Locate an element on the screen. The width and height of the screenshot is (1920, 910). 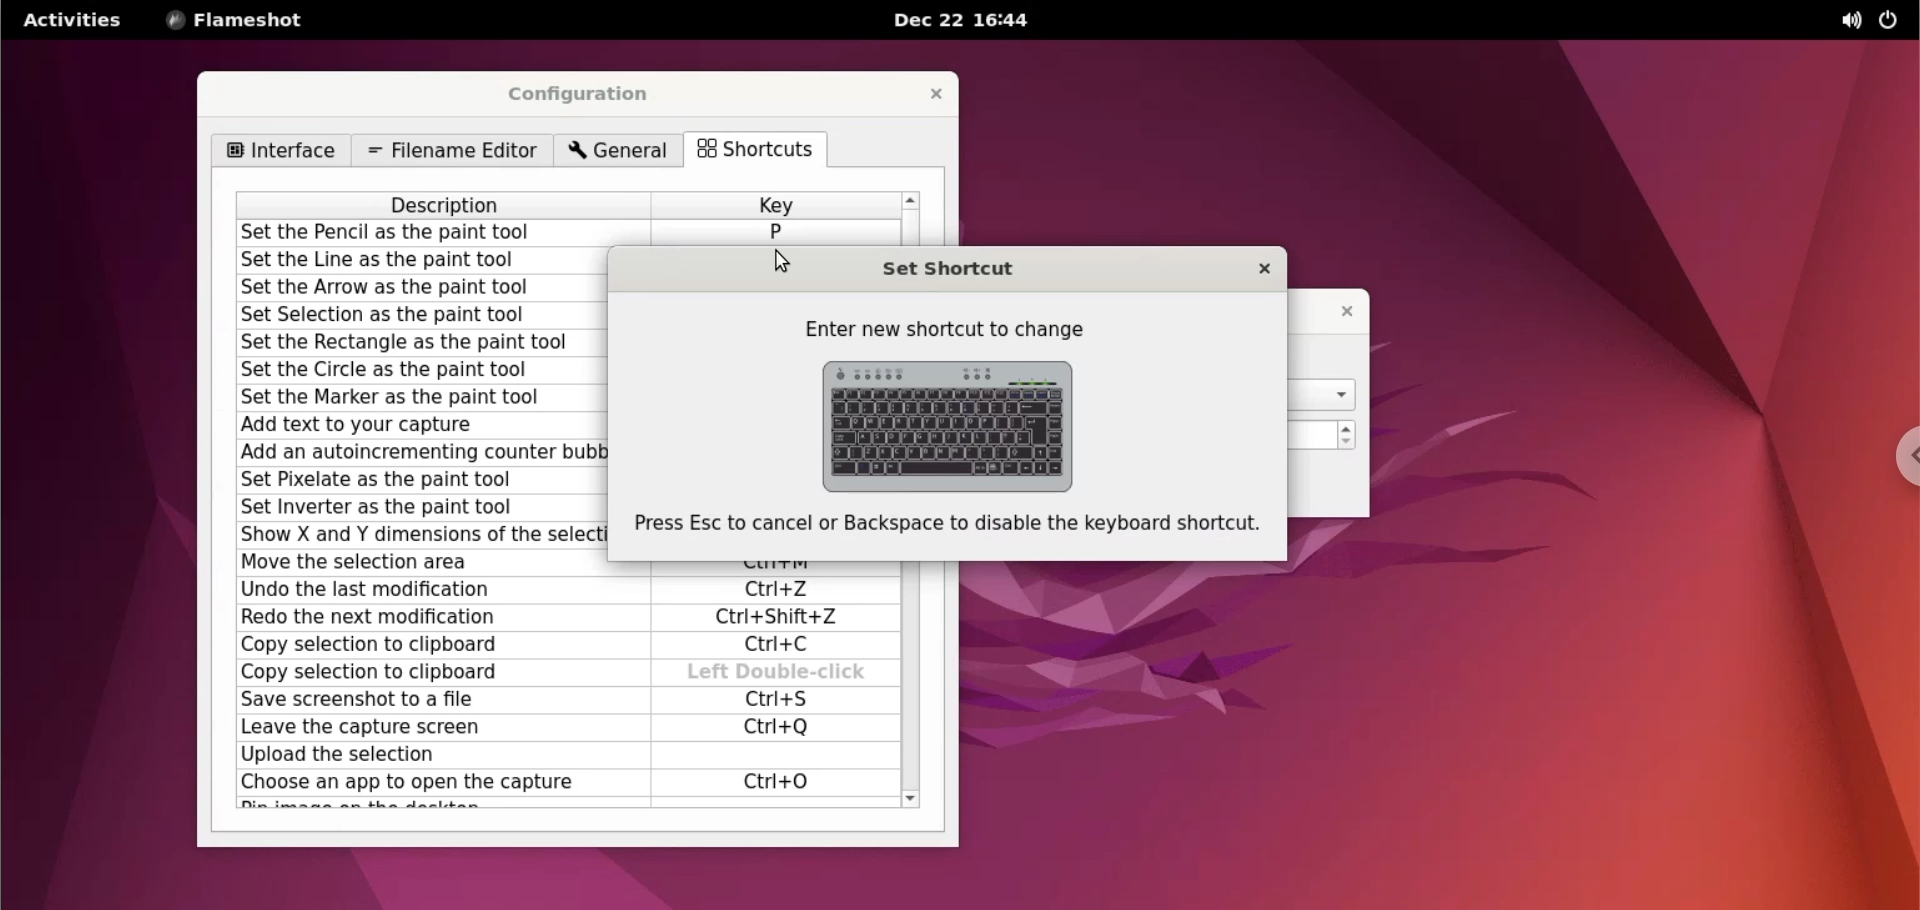
filename editor is located at coordinates (449, 151).